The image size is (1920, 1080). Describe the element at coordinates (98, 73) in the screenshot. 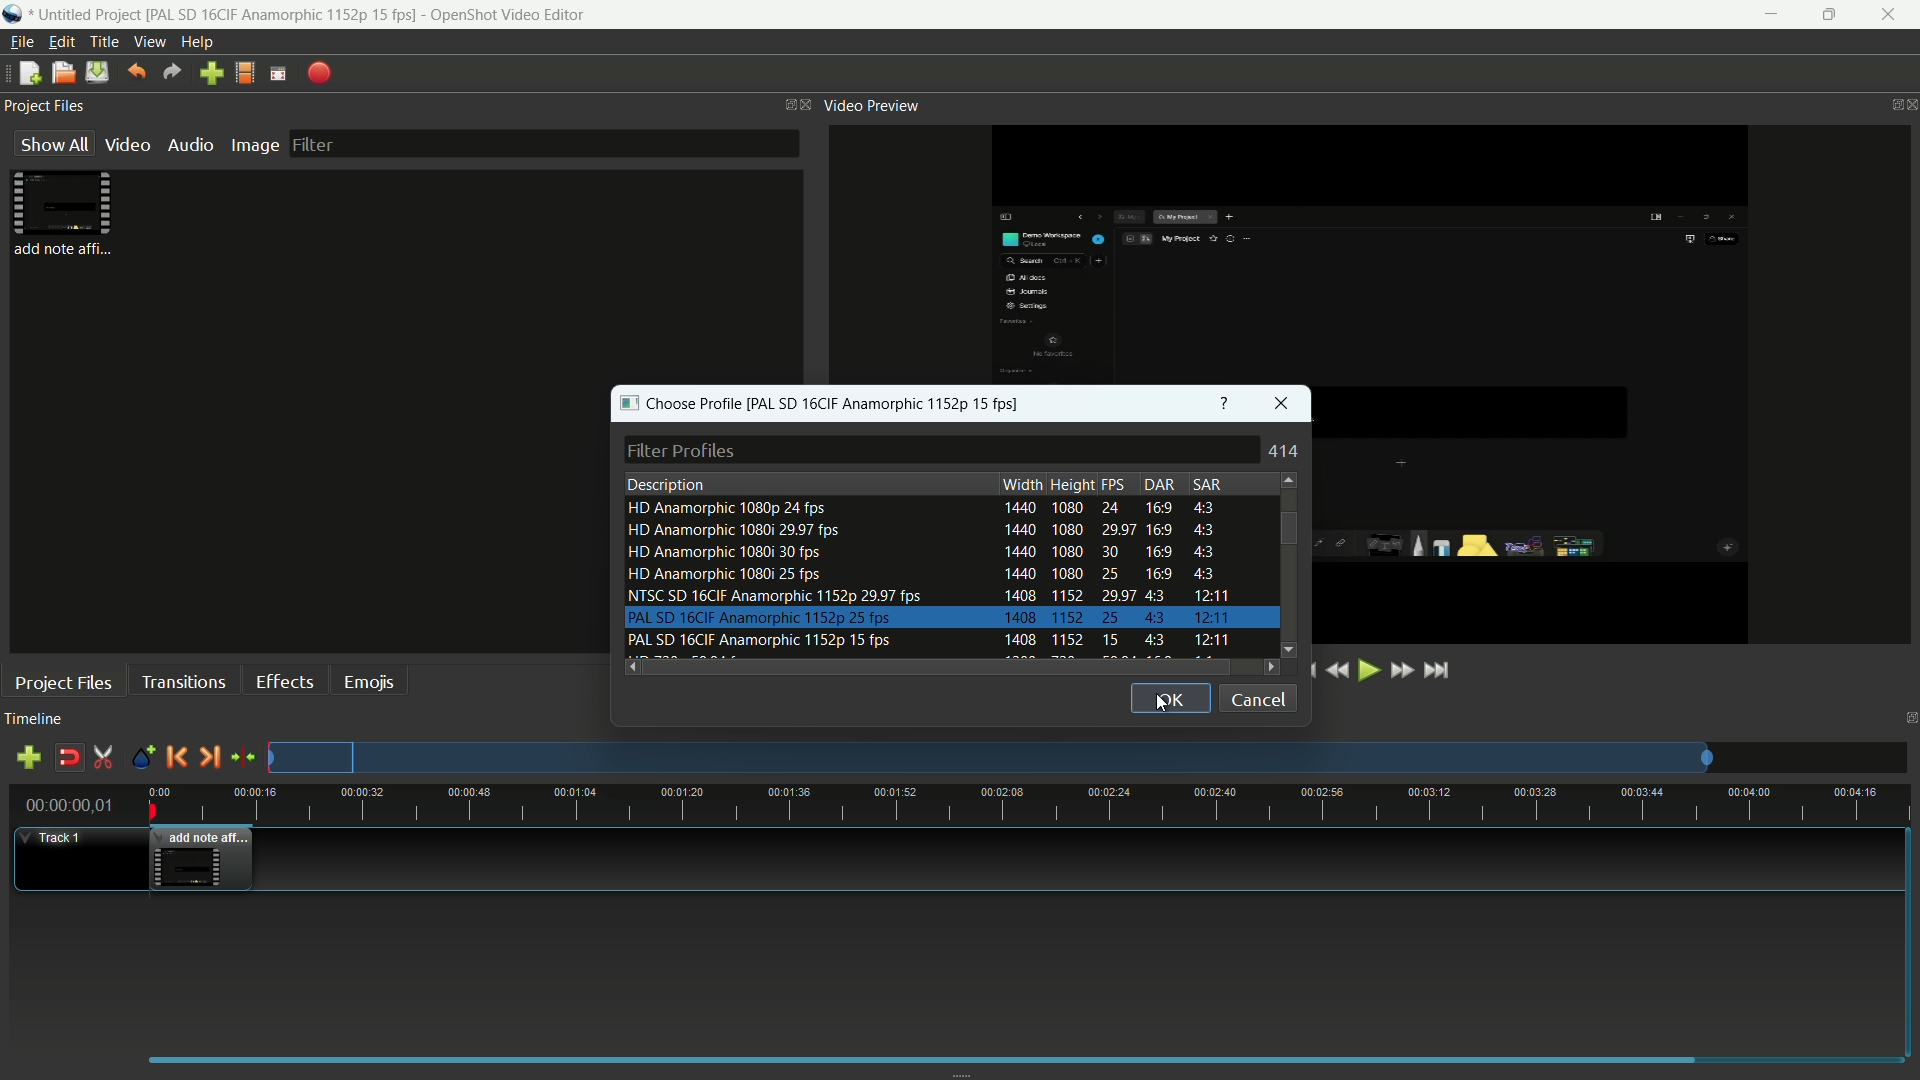

I see `save file` at that location.